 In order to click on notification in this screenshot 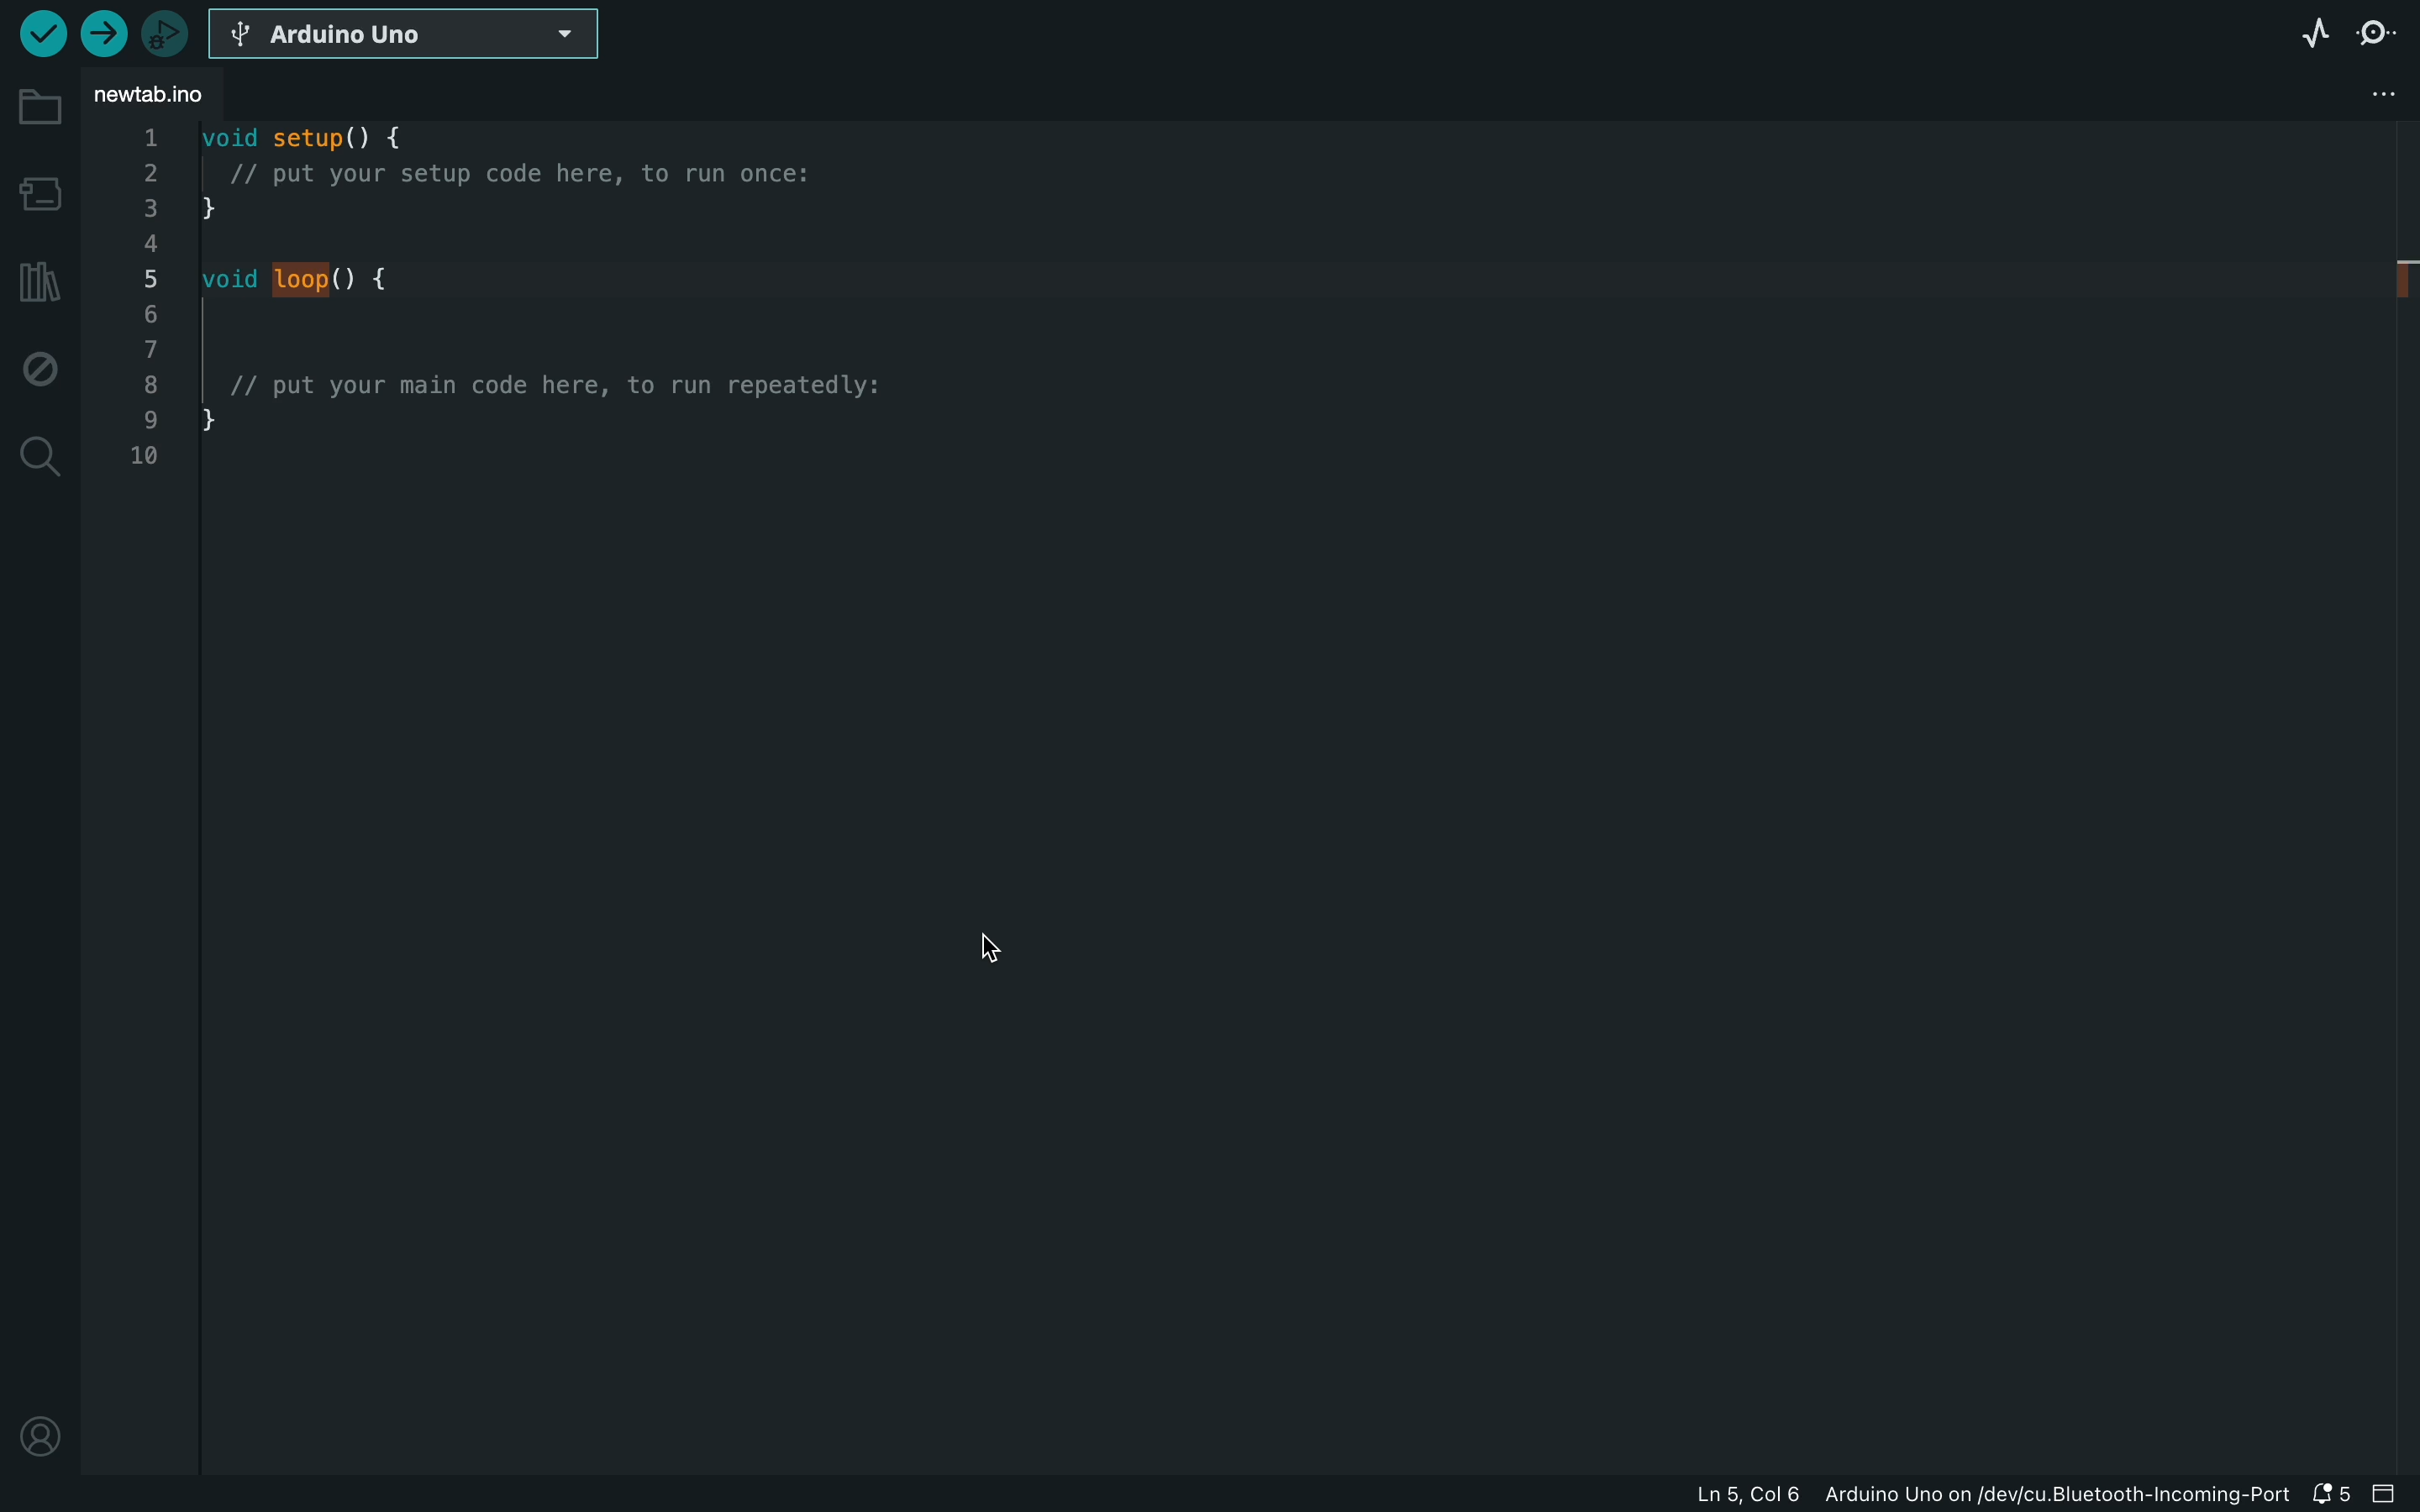, I will do `click(2333, 1491)`.